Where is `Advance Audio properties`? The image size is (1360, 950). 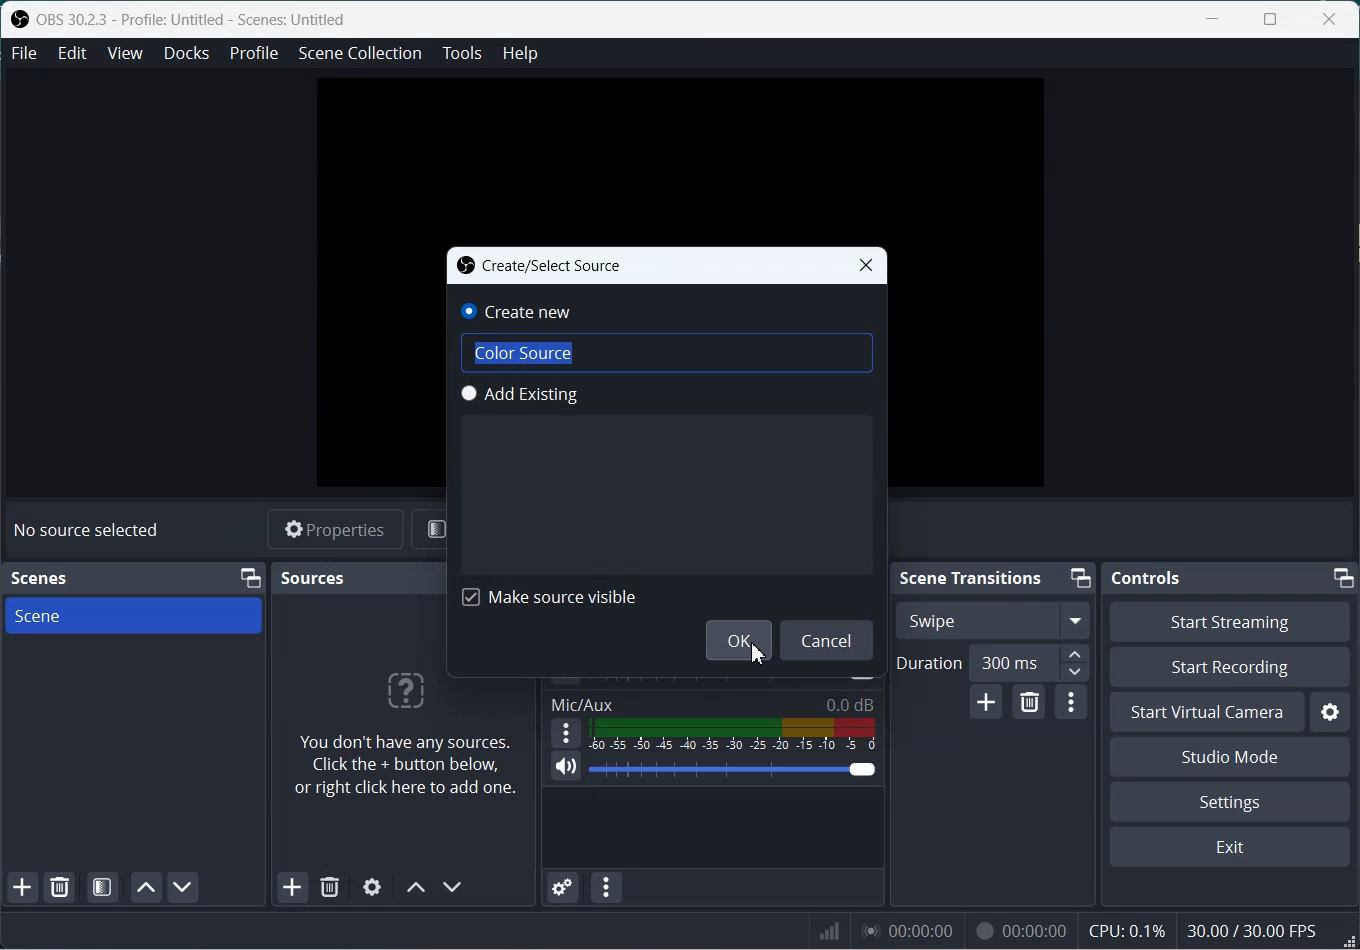 Advance Audio properties is located at coordinates (563, 887).